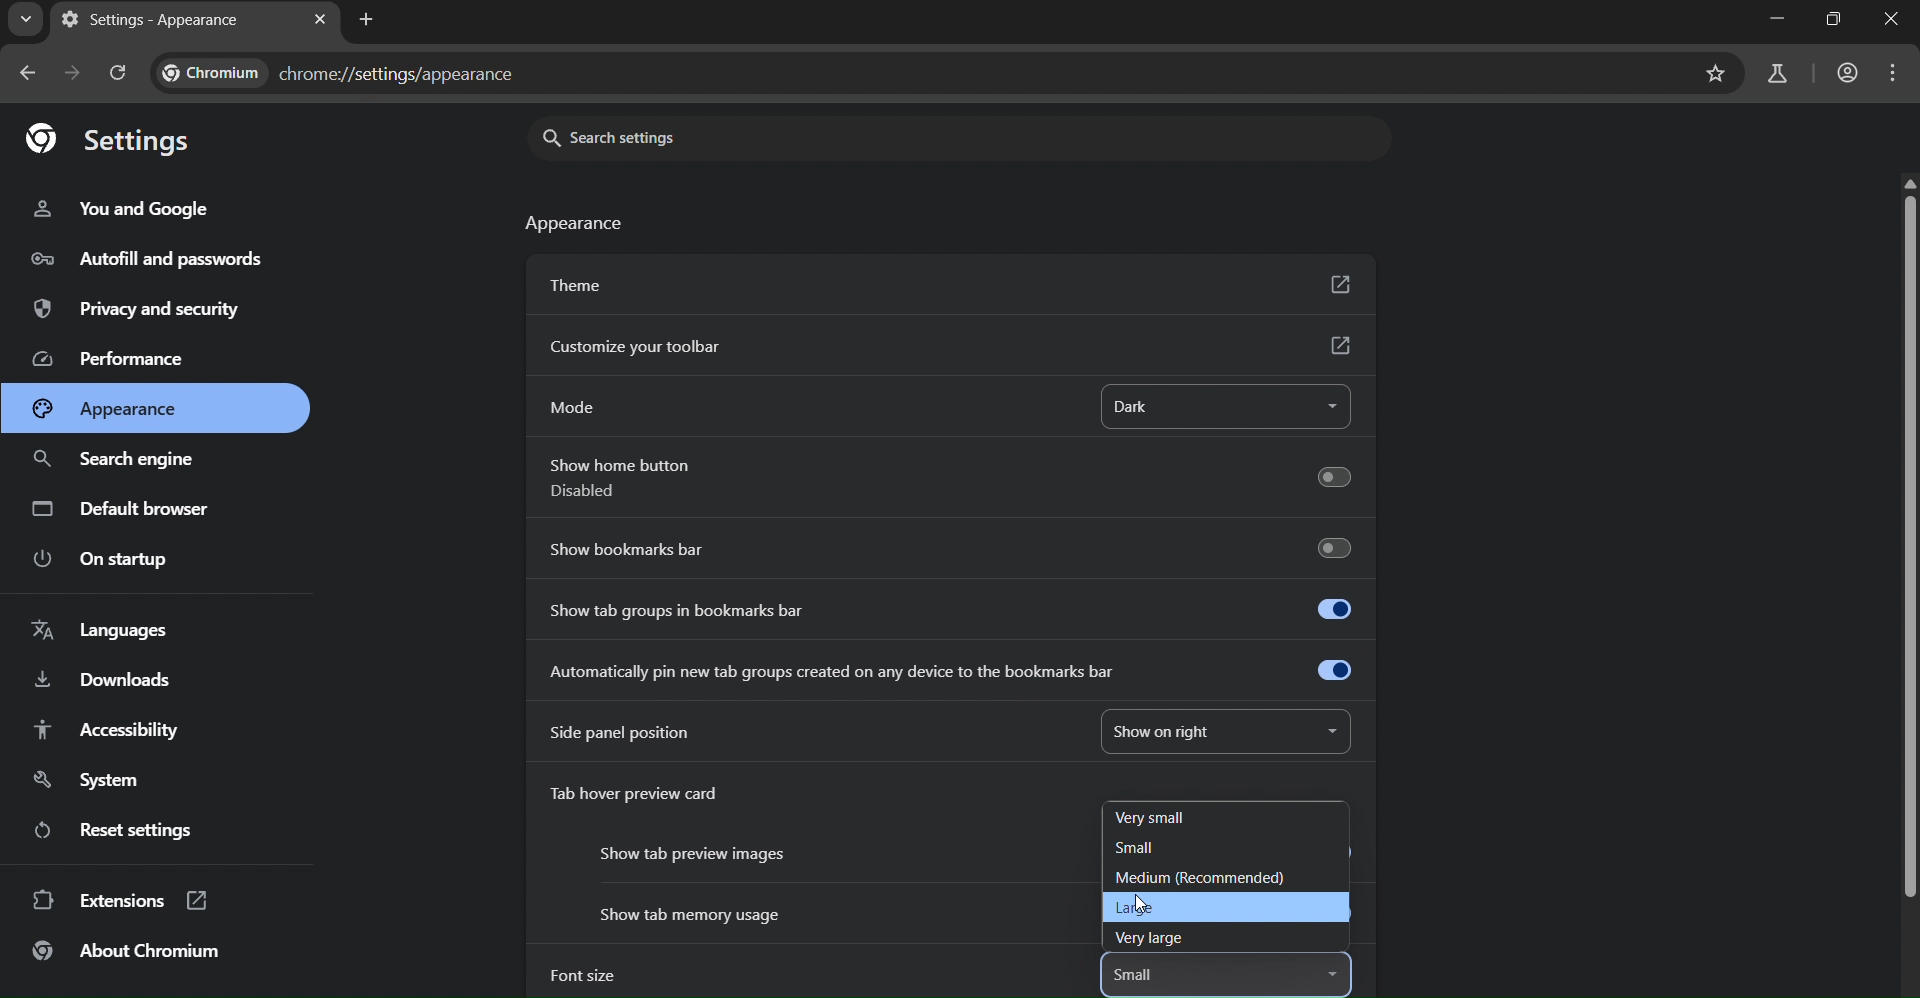  I want to click on bookmark page, so click(1714, 75).